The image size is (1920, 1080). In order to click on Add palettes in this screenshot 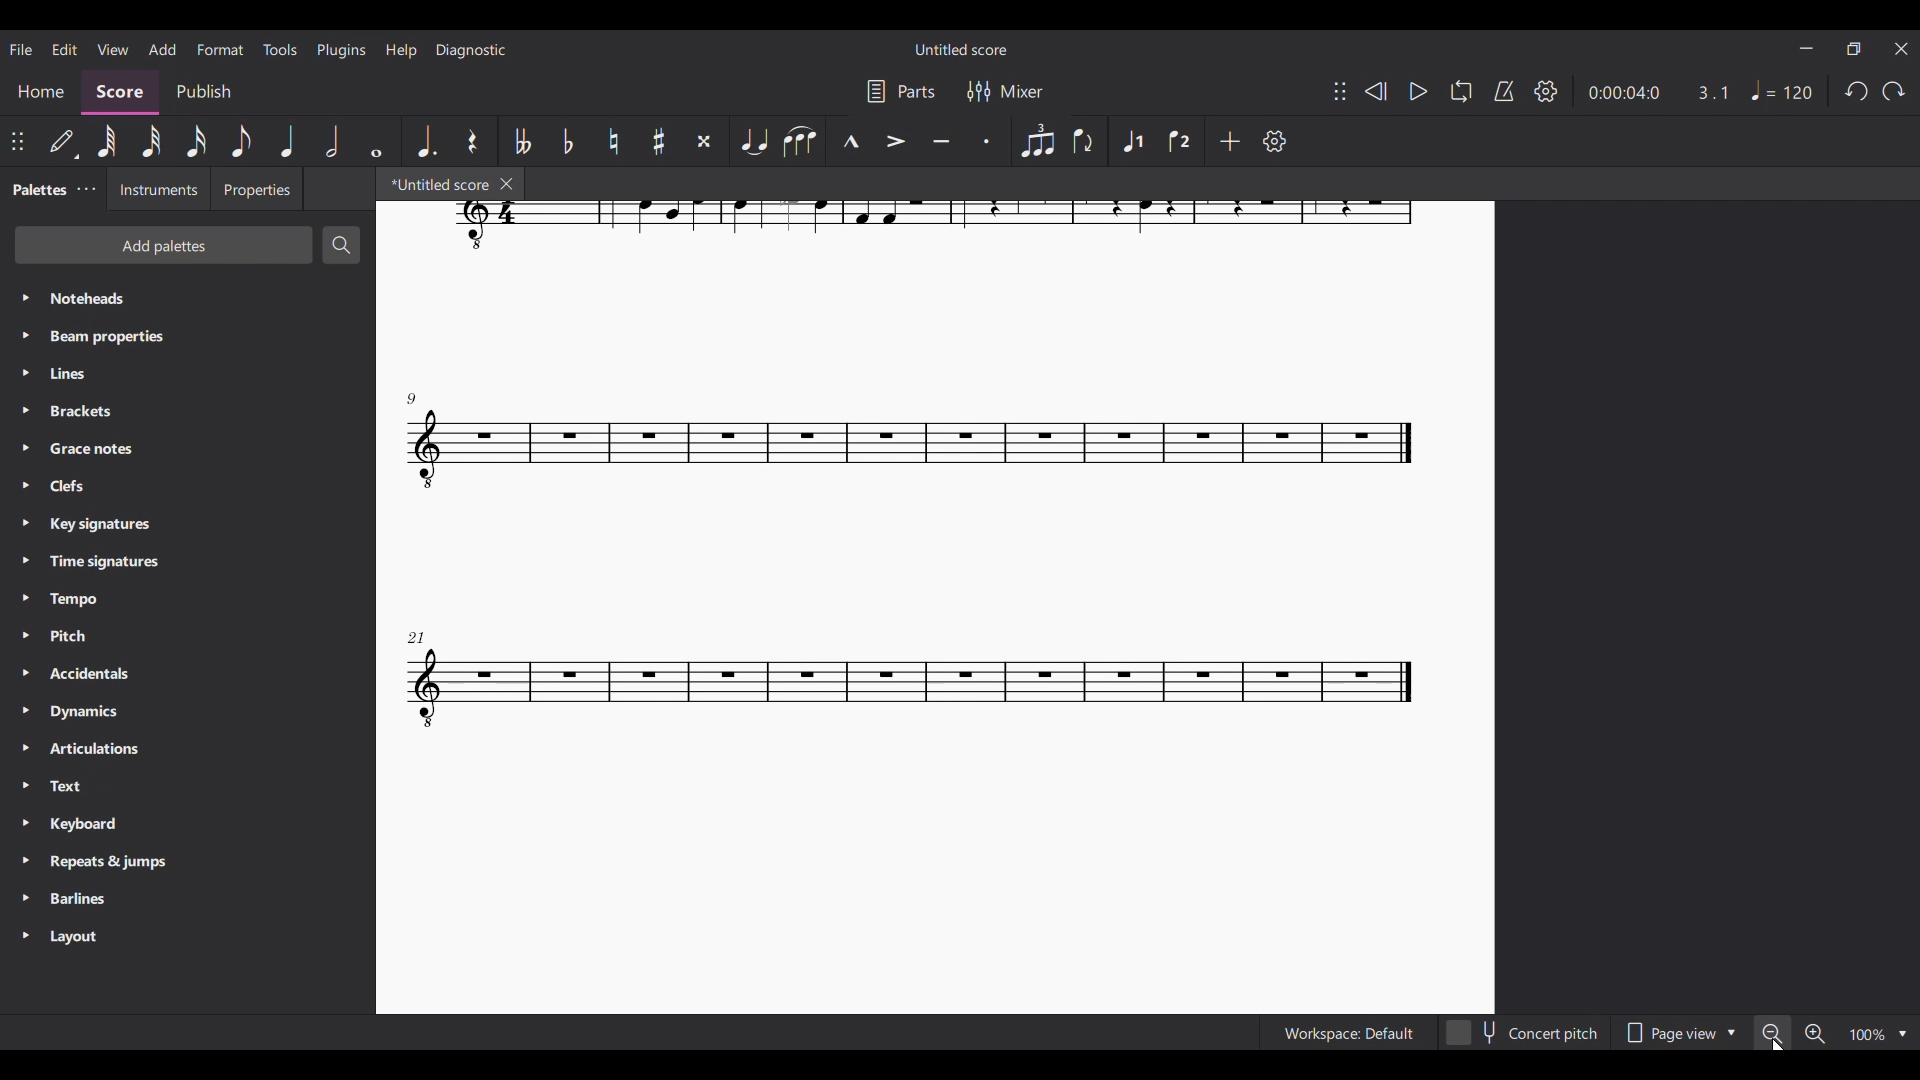, I will do `click(163, 244)`.